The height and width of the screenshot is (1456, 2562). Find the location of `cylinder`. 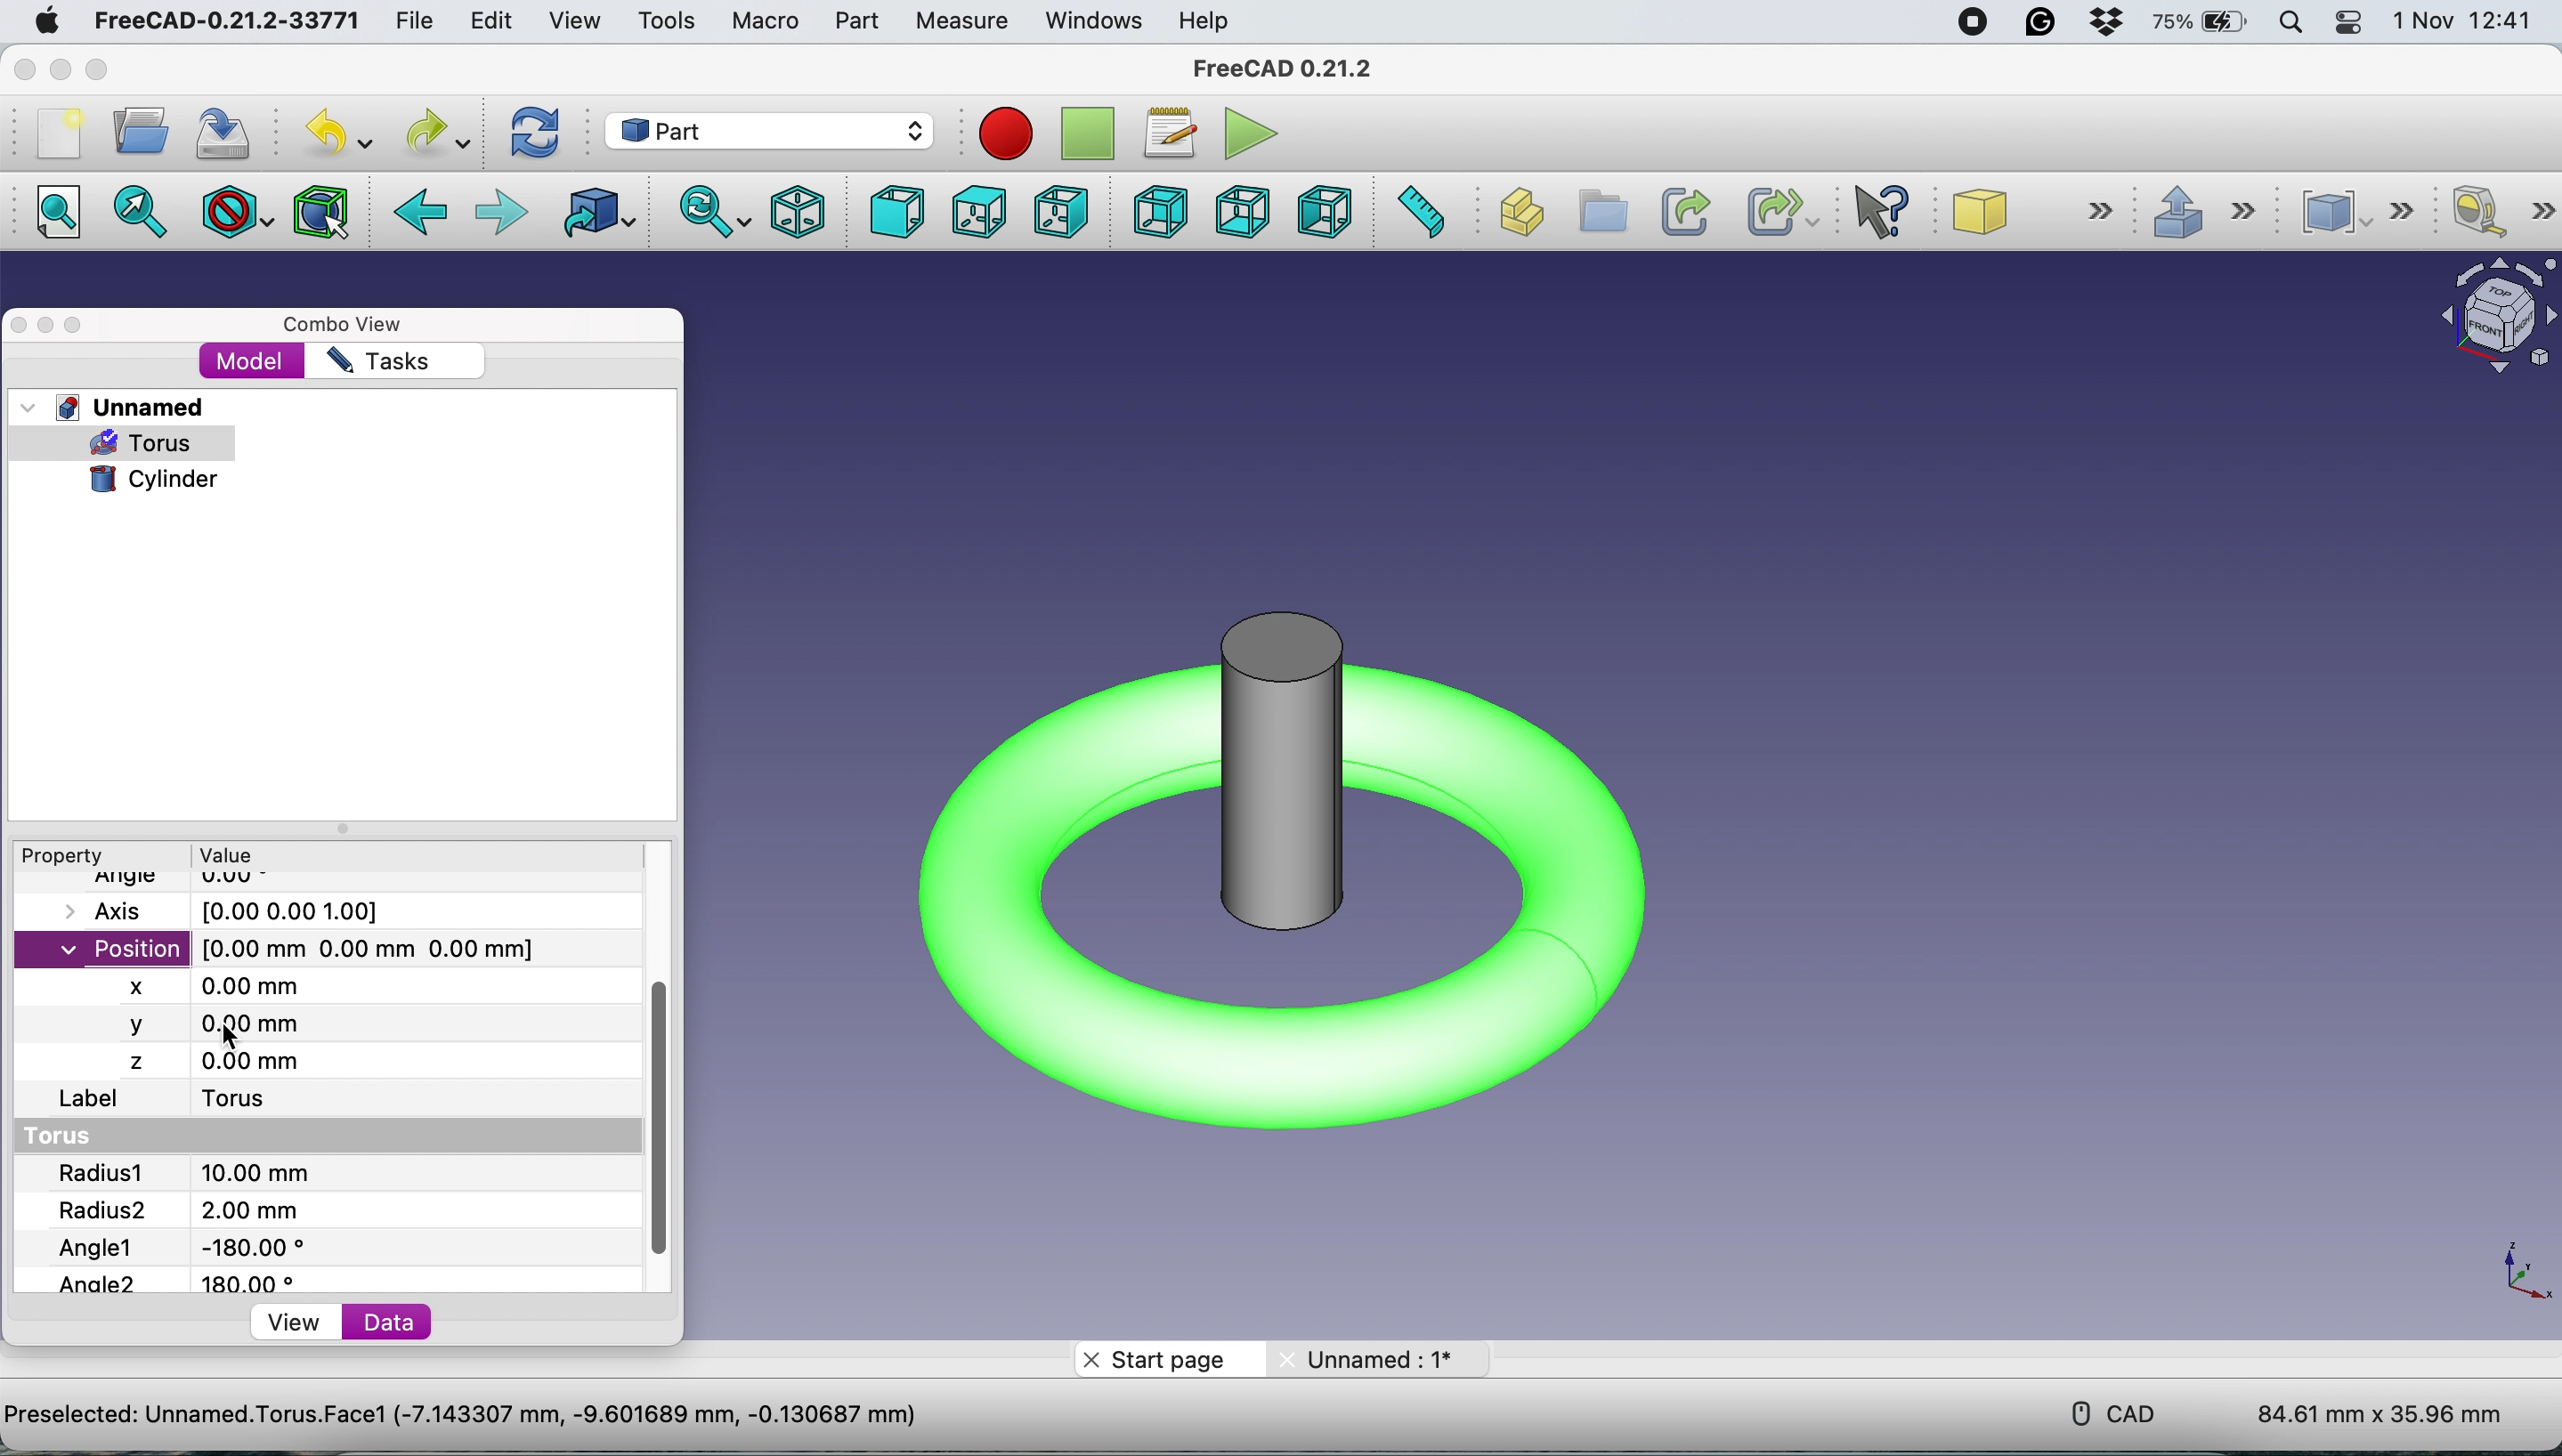

cylinder is located at coordinates (154, 480).